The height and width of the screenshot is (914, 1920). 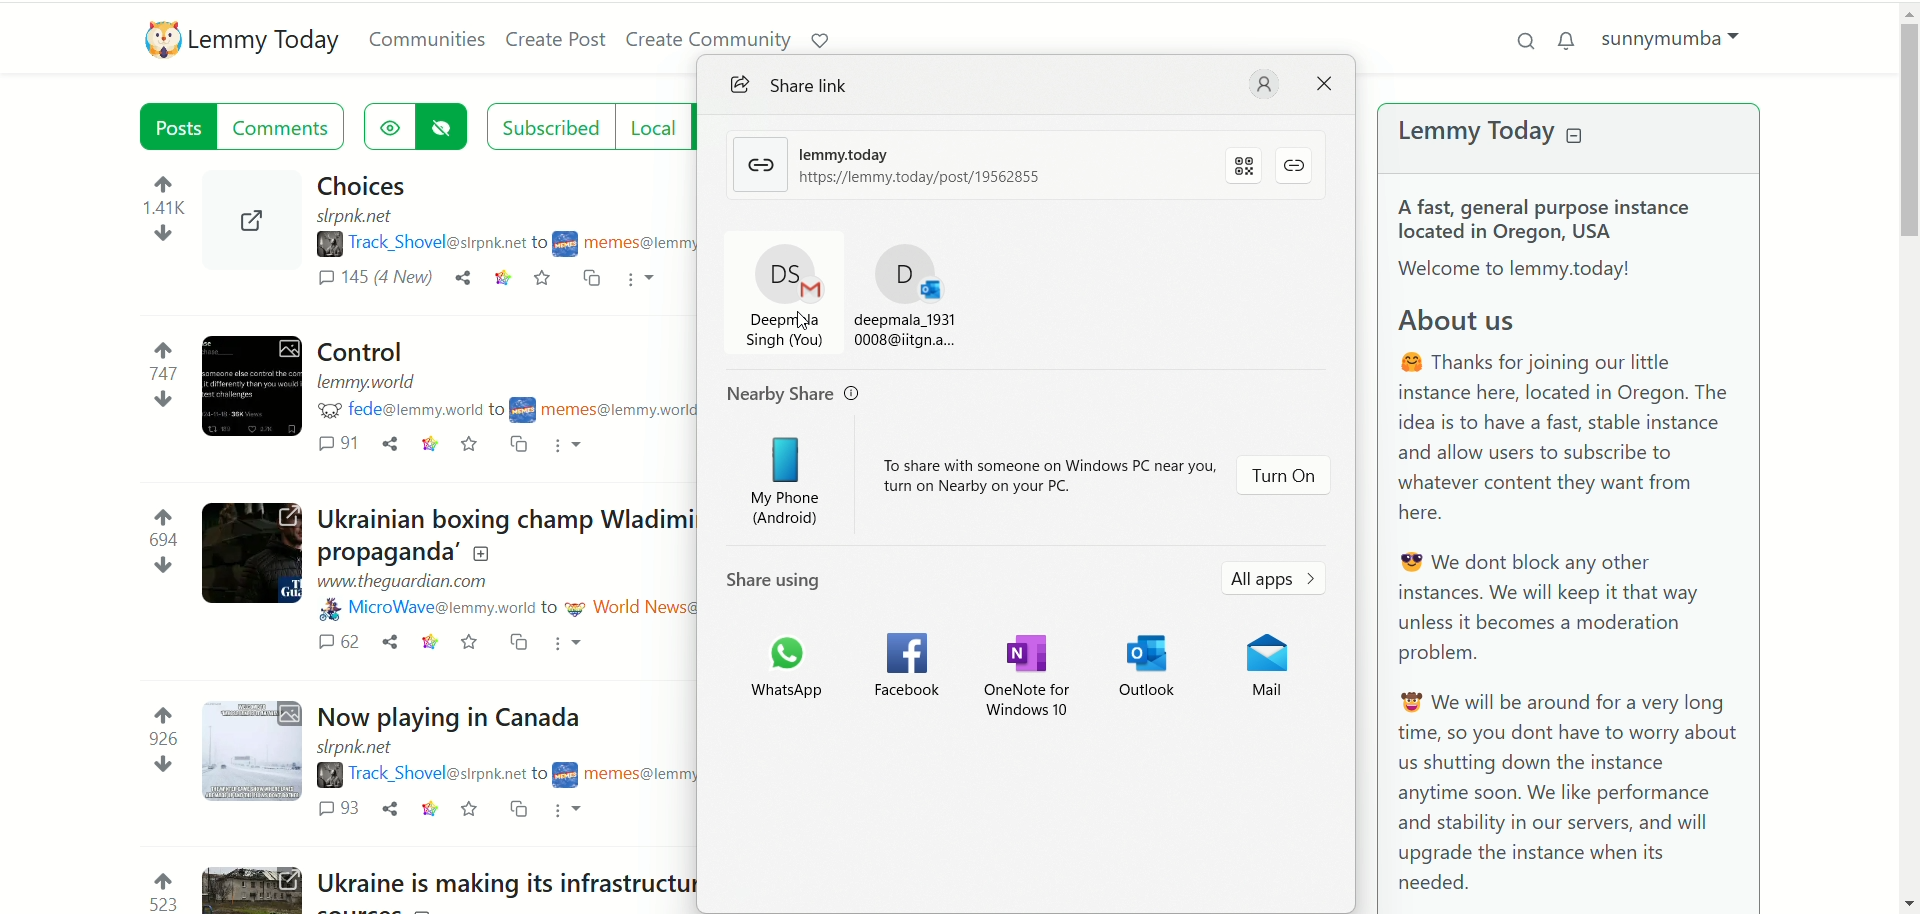 I want to click on community, so click(x=603, y=406).